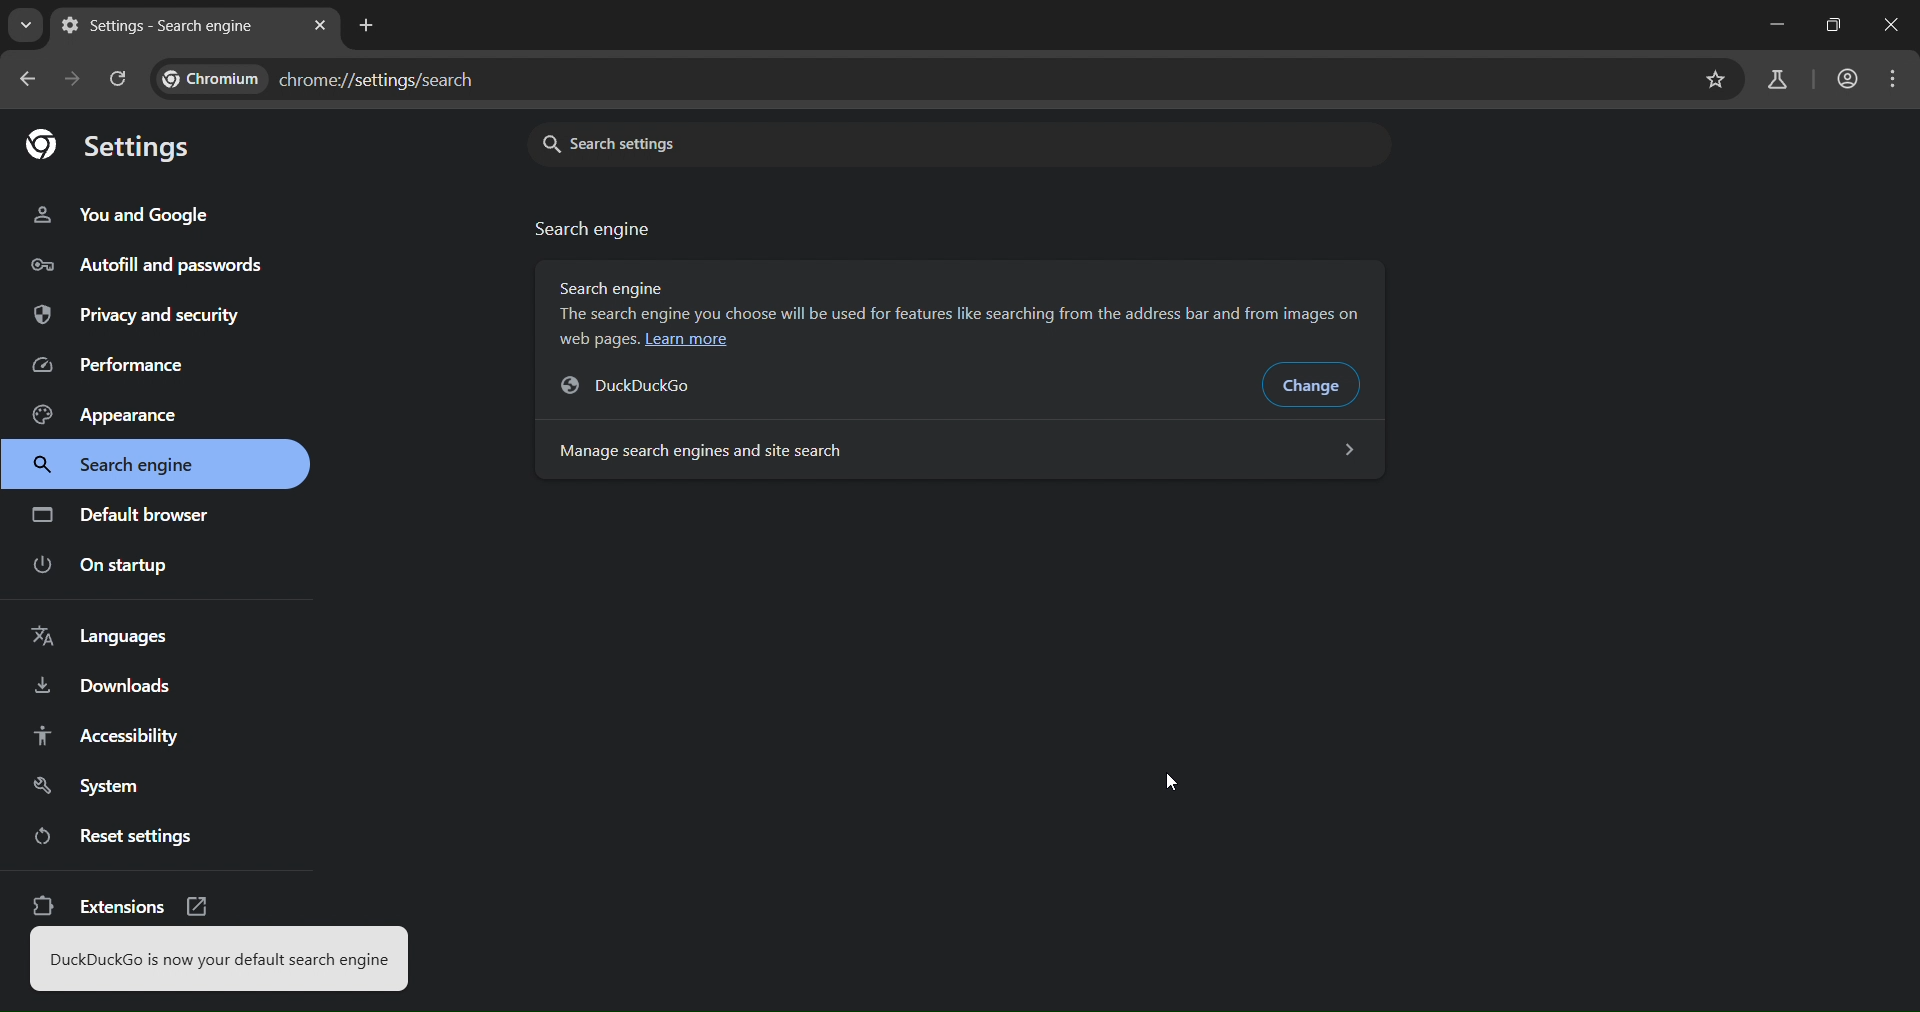 This screenshot has width=1920, height=1012. I want to click on manage search engines and site search, so click(956, 449).